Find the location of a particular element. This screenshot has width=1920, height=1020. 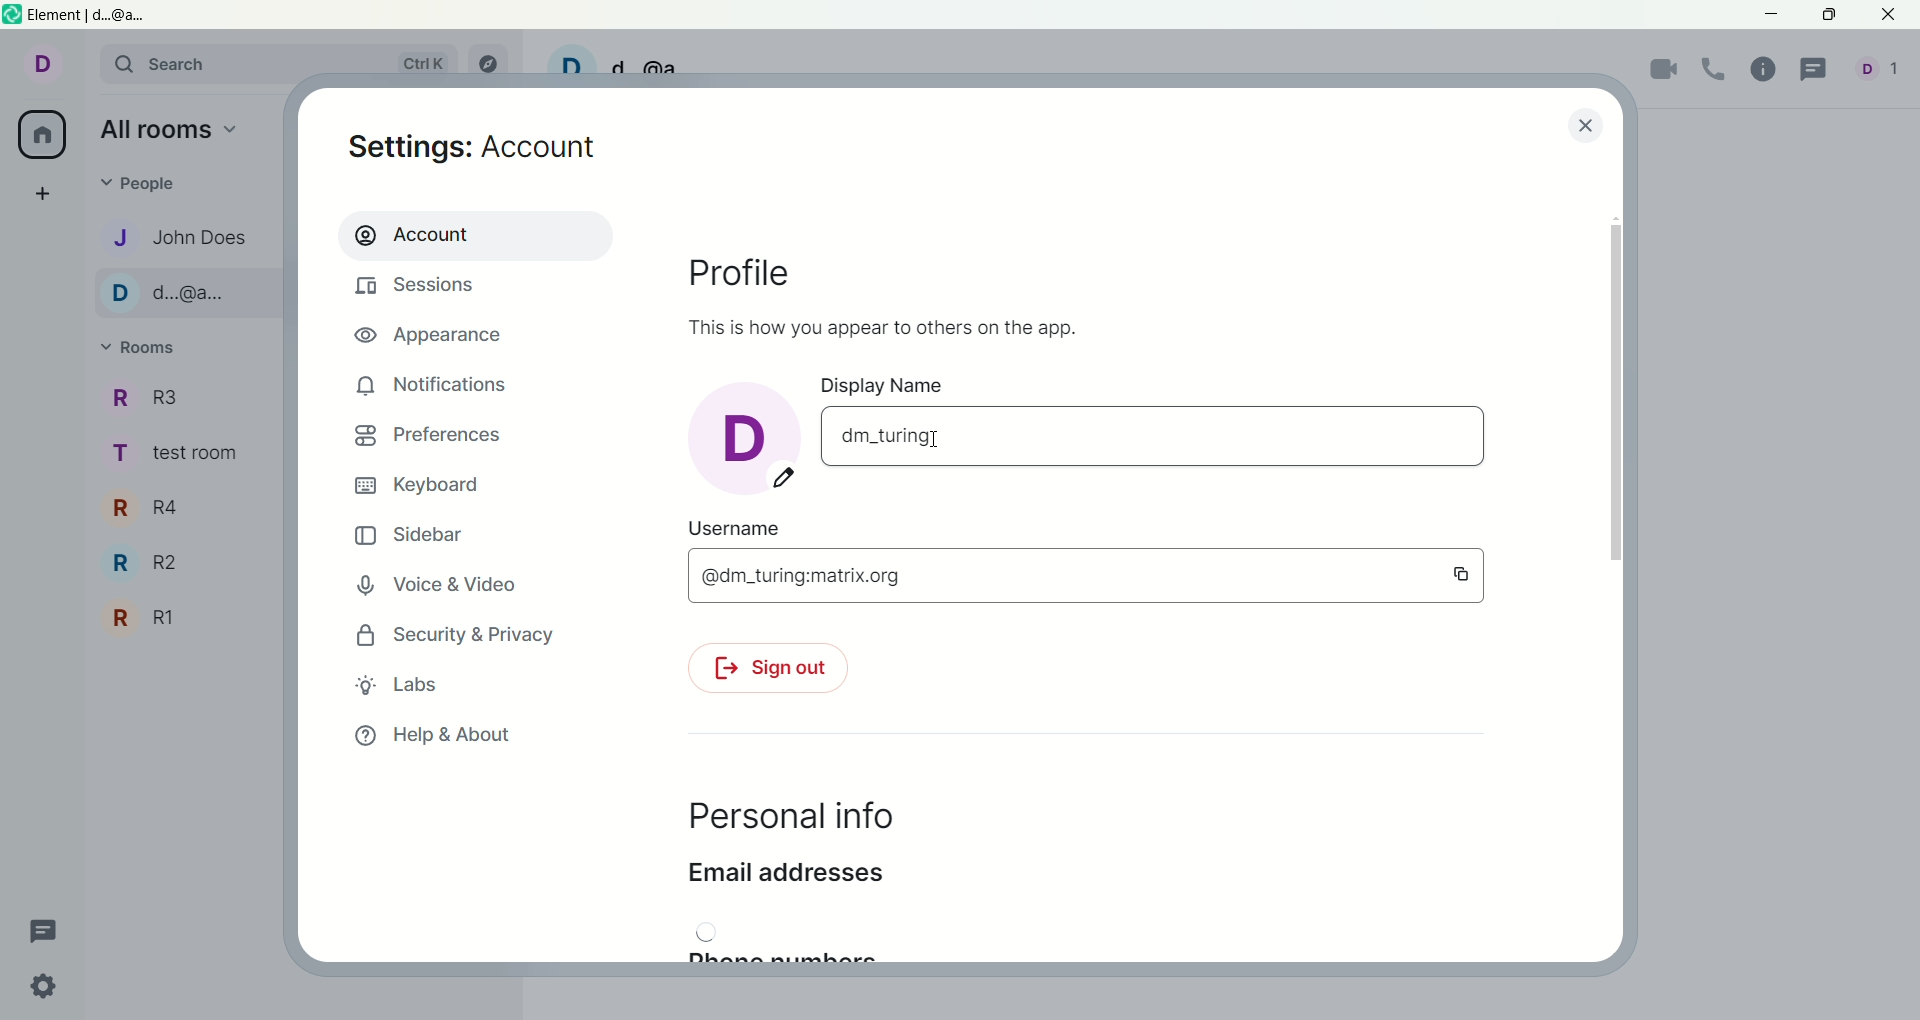

rooms is located at coordinates (146, 349).